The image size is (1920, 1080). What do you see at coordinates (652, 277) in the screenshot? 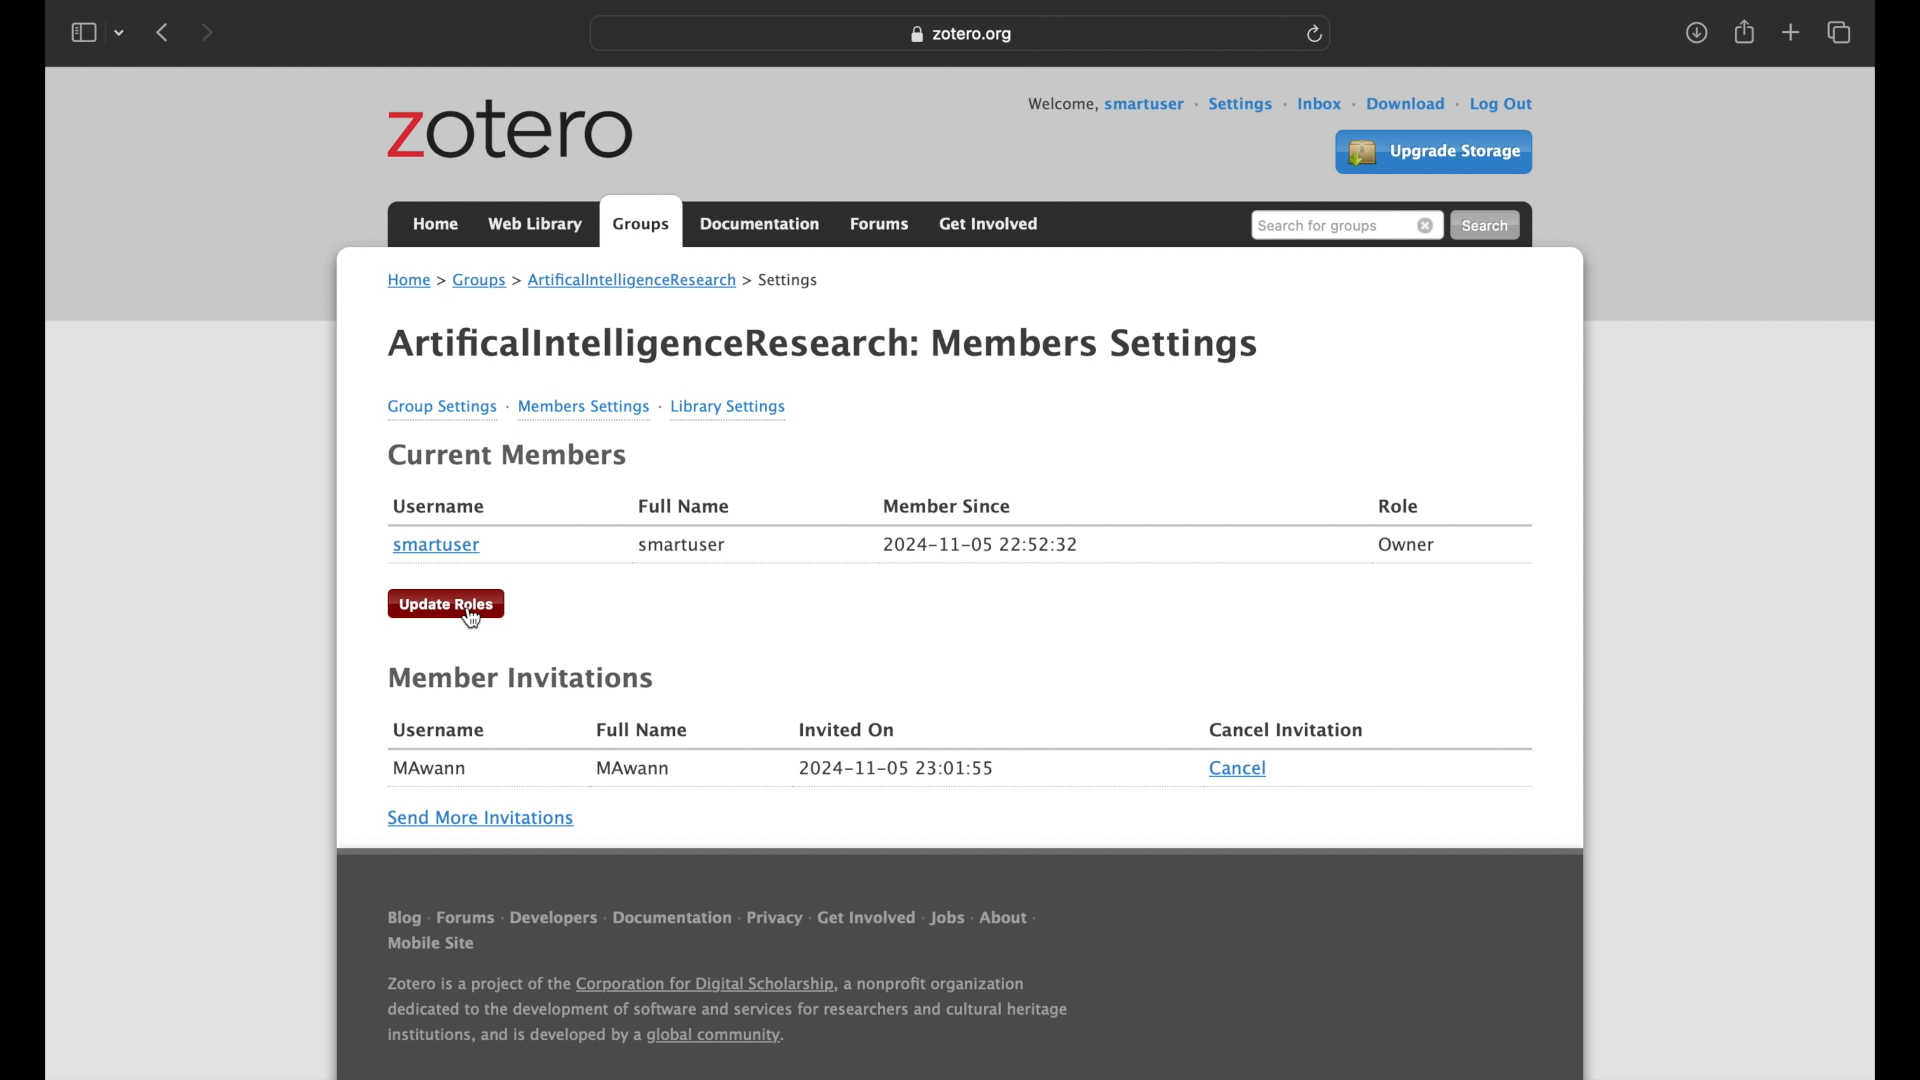
I see `tificalintelligenceResearch >` at bounding box center [652, 277].